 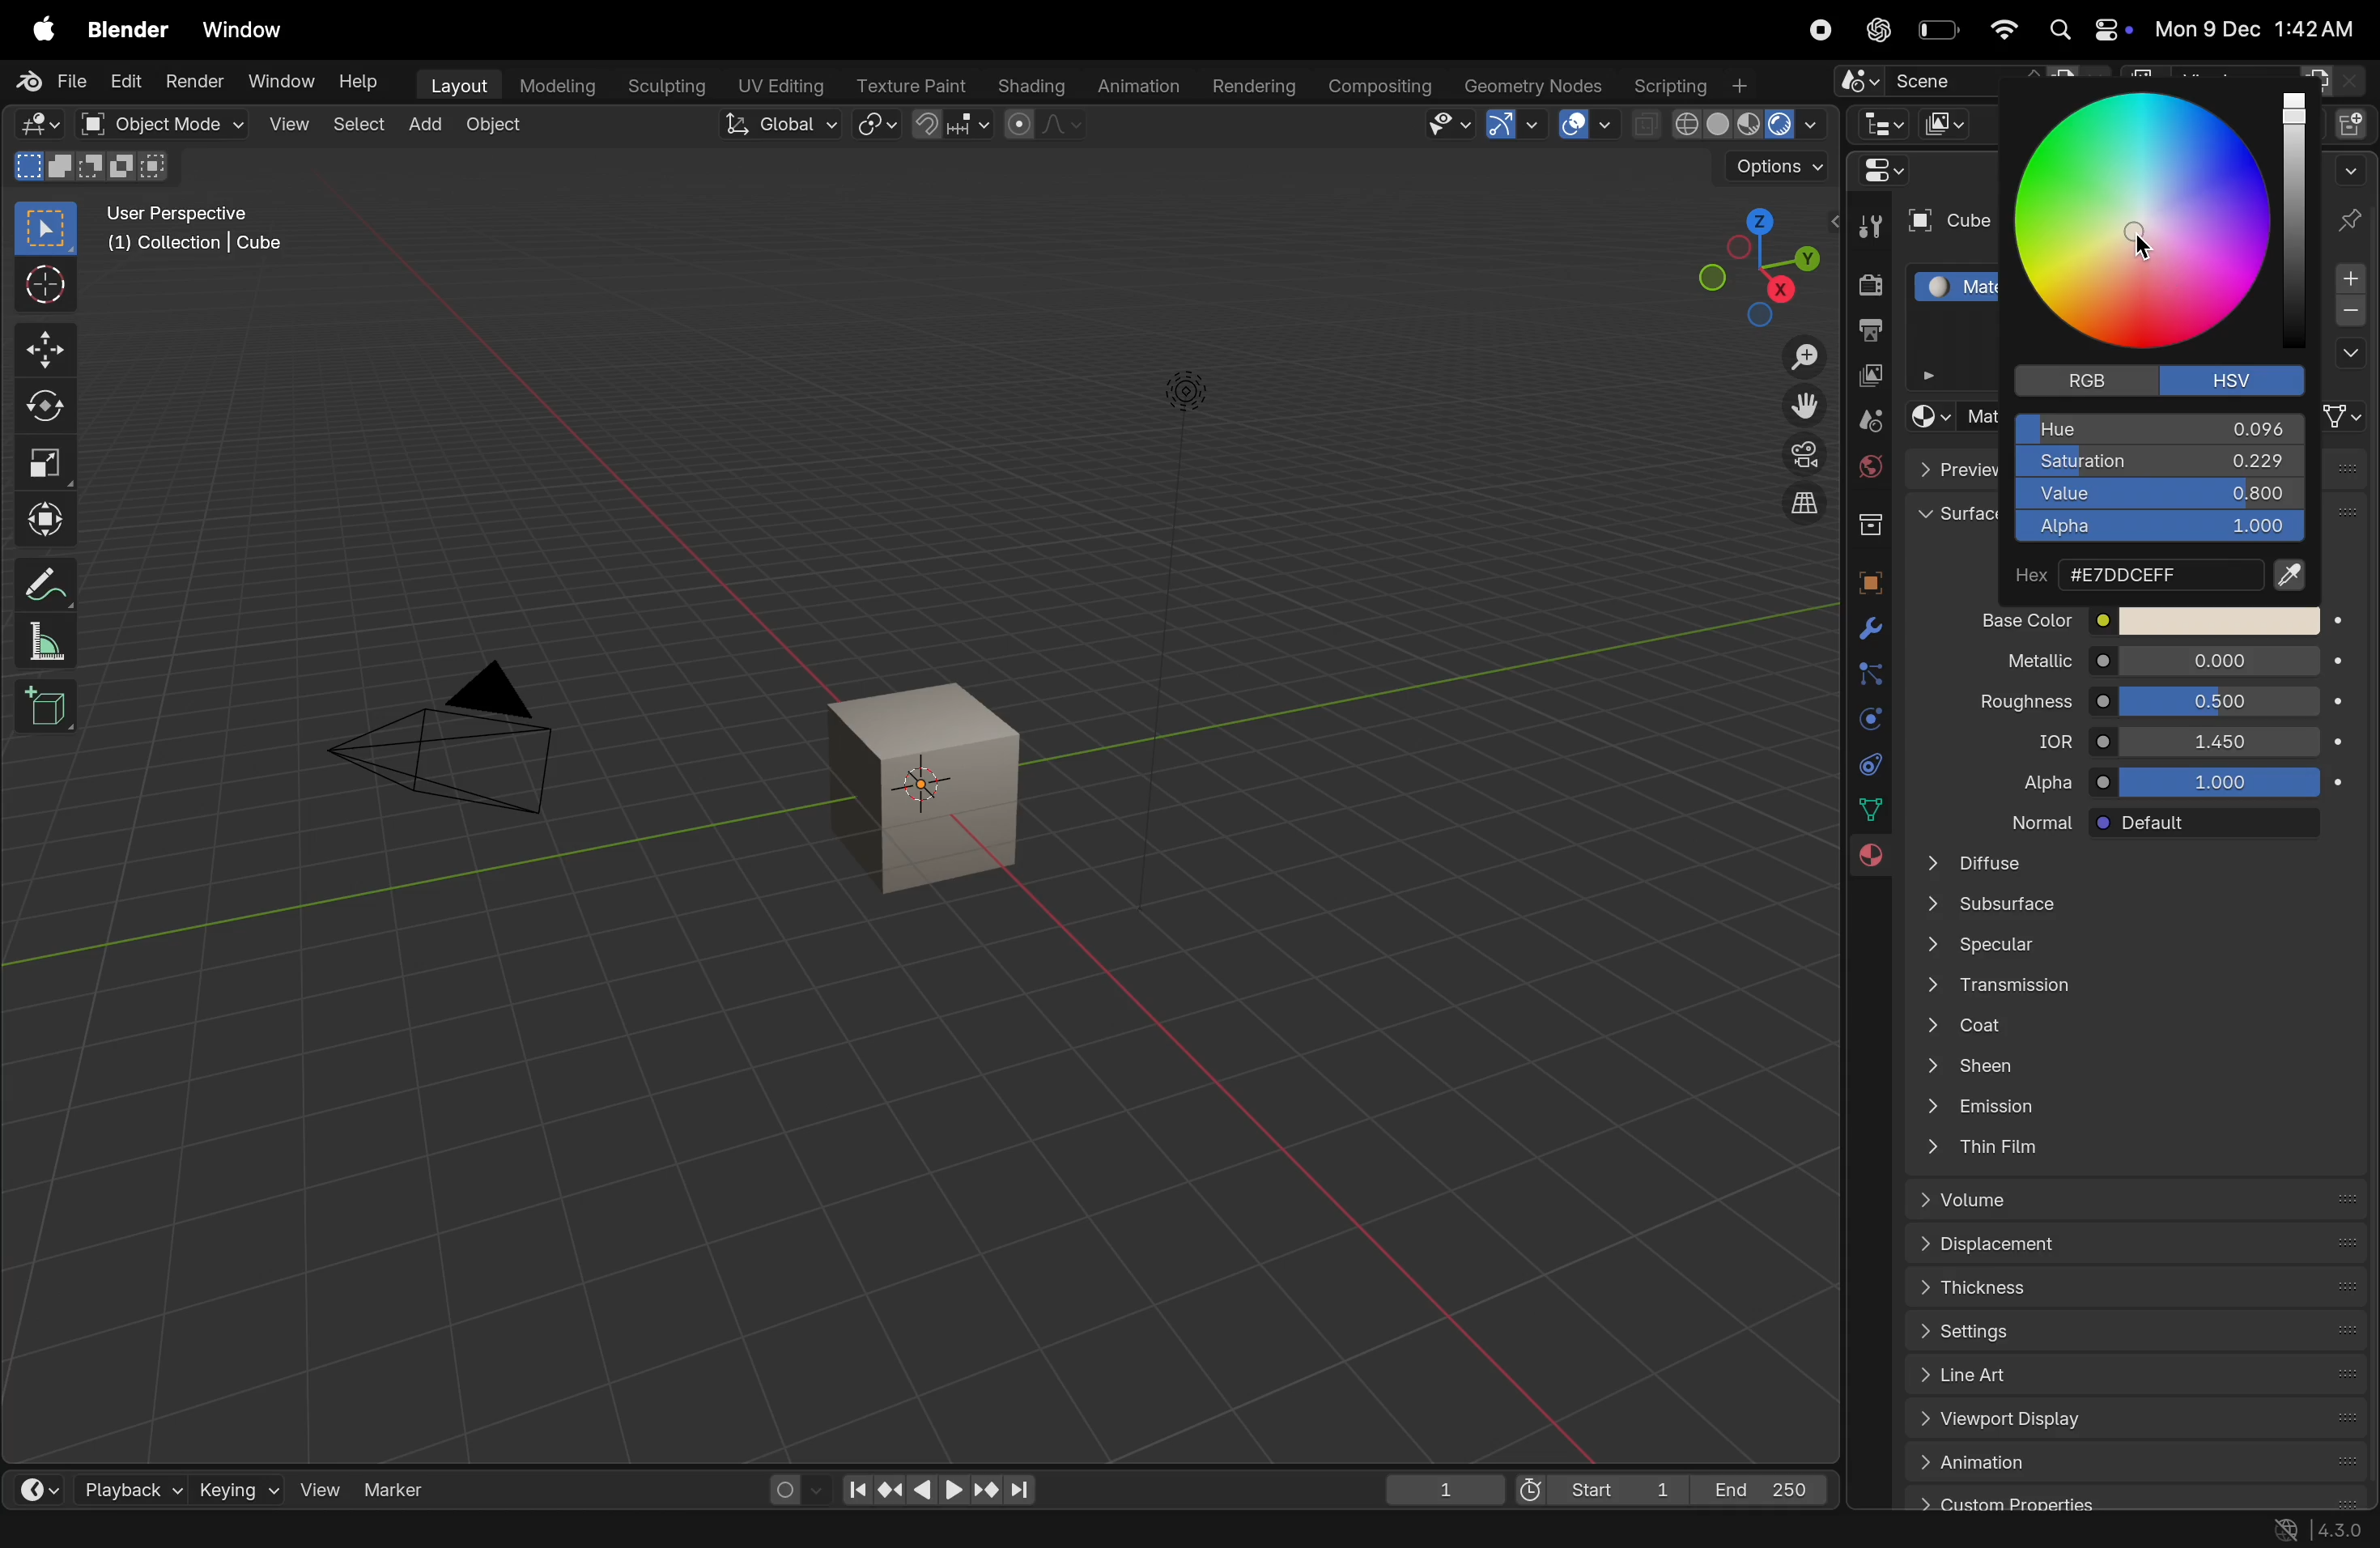 What do you see at coordinates (2221, 740) in the screenshot?
I see `1.450` at bounding box center [2221, 740].